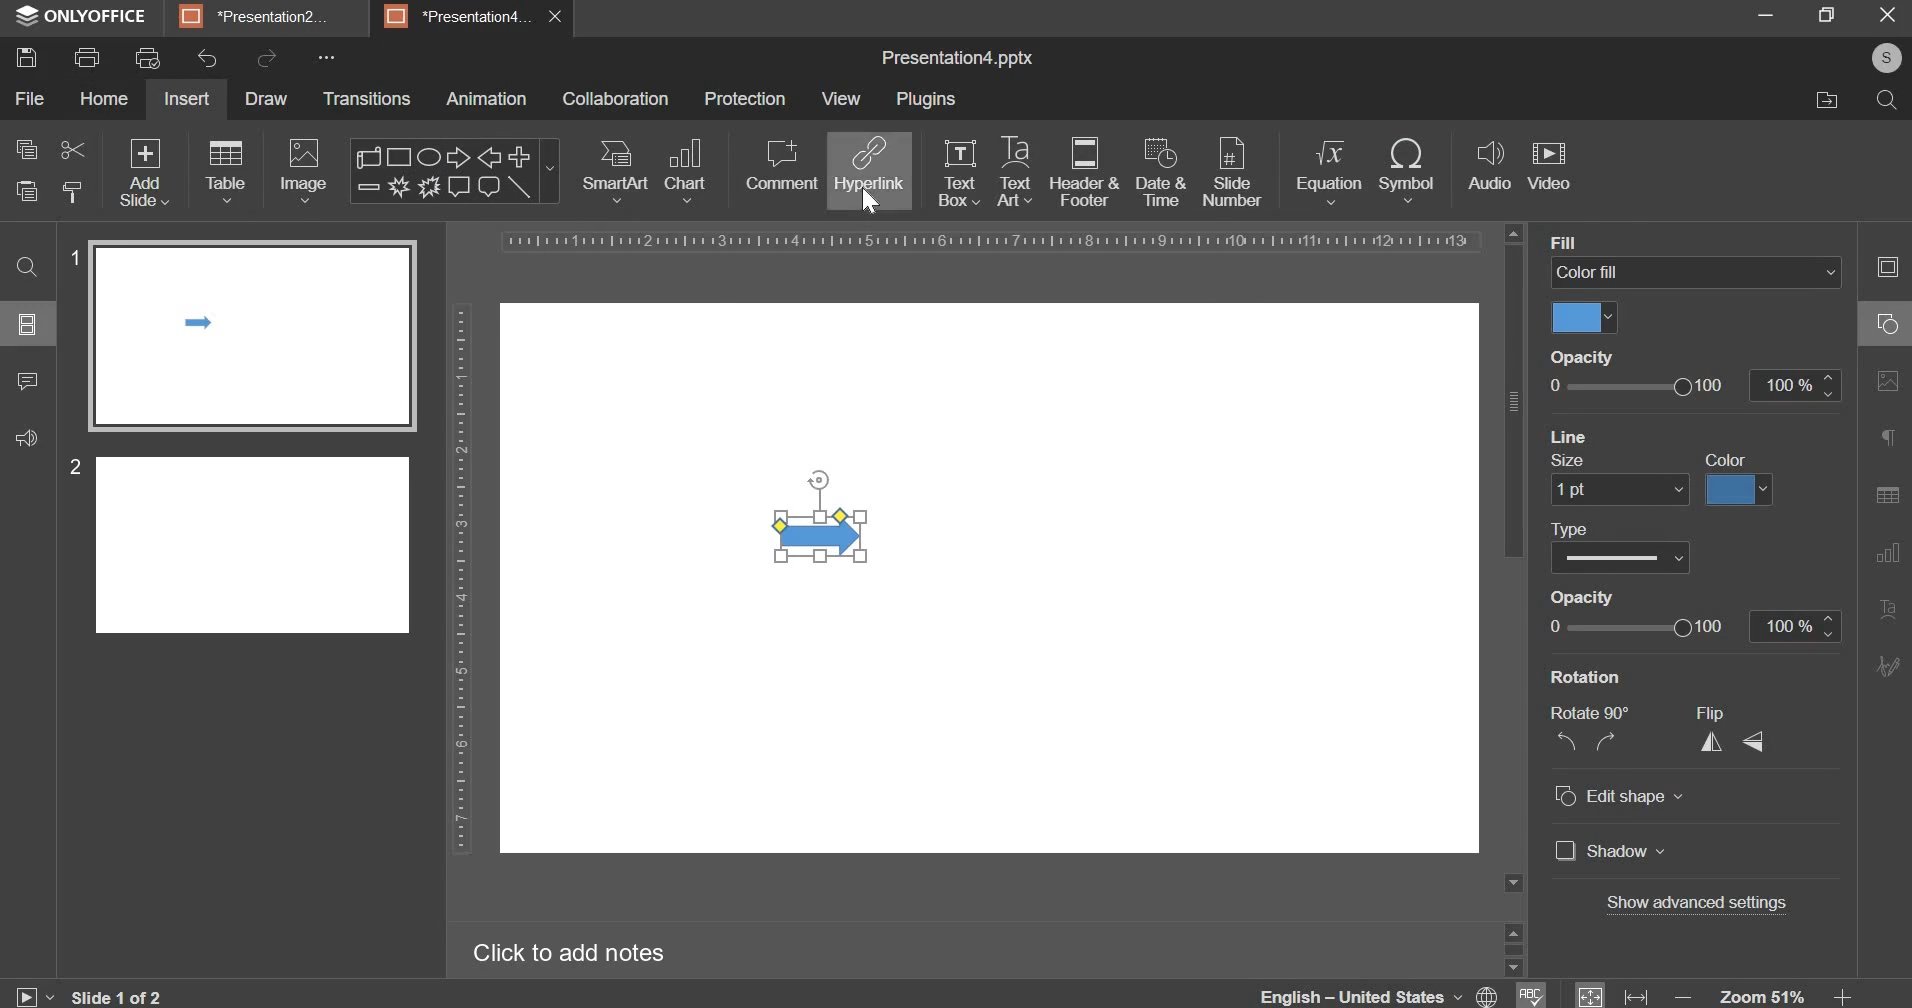 The width and height of the screenshot is (1912, 1008). I want to click on options, so click(18, 321).